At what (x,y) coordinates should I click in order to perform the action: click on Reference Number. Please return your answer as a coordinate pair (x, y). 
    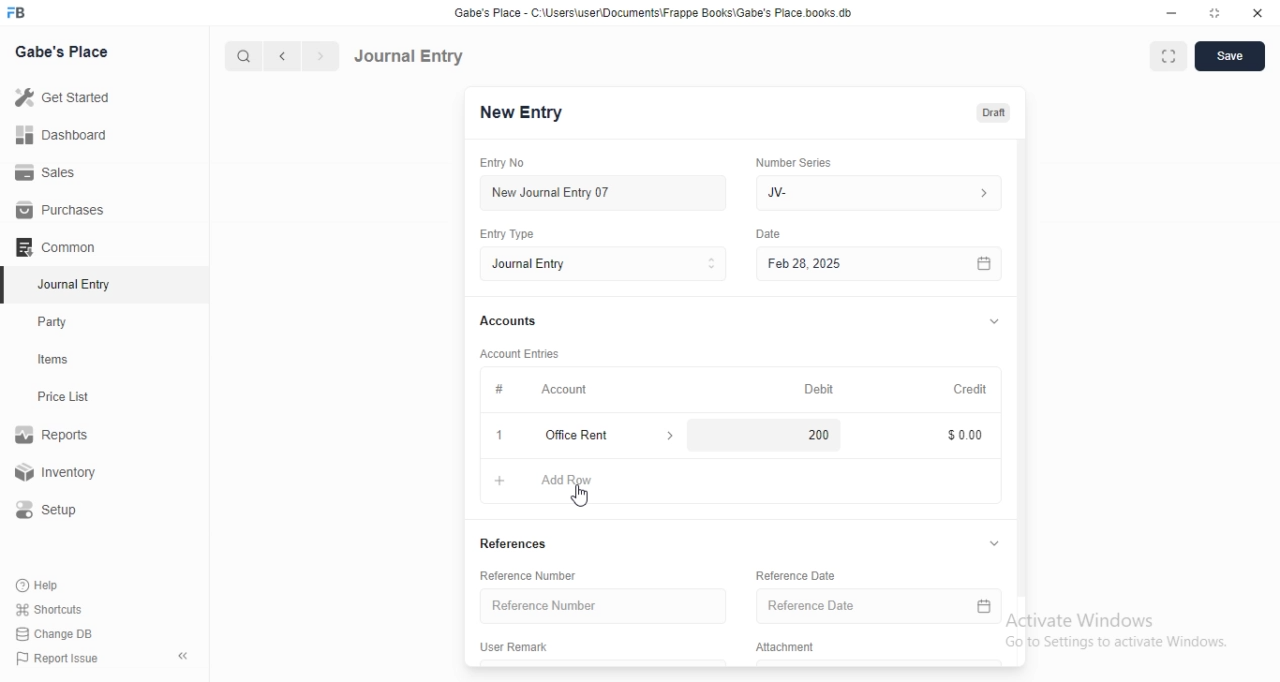
    Looking at the image, I should click on (604, 606).